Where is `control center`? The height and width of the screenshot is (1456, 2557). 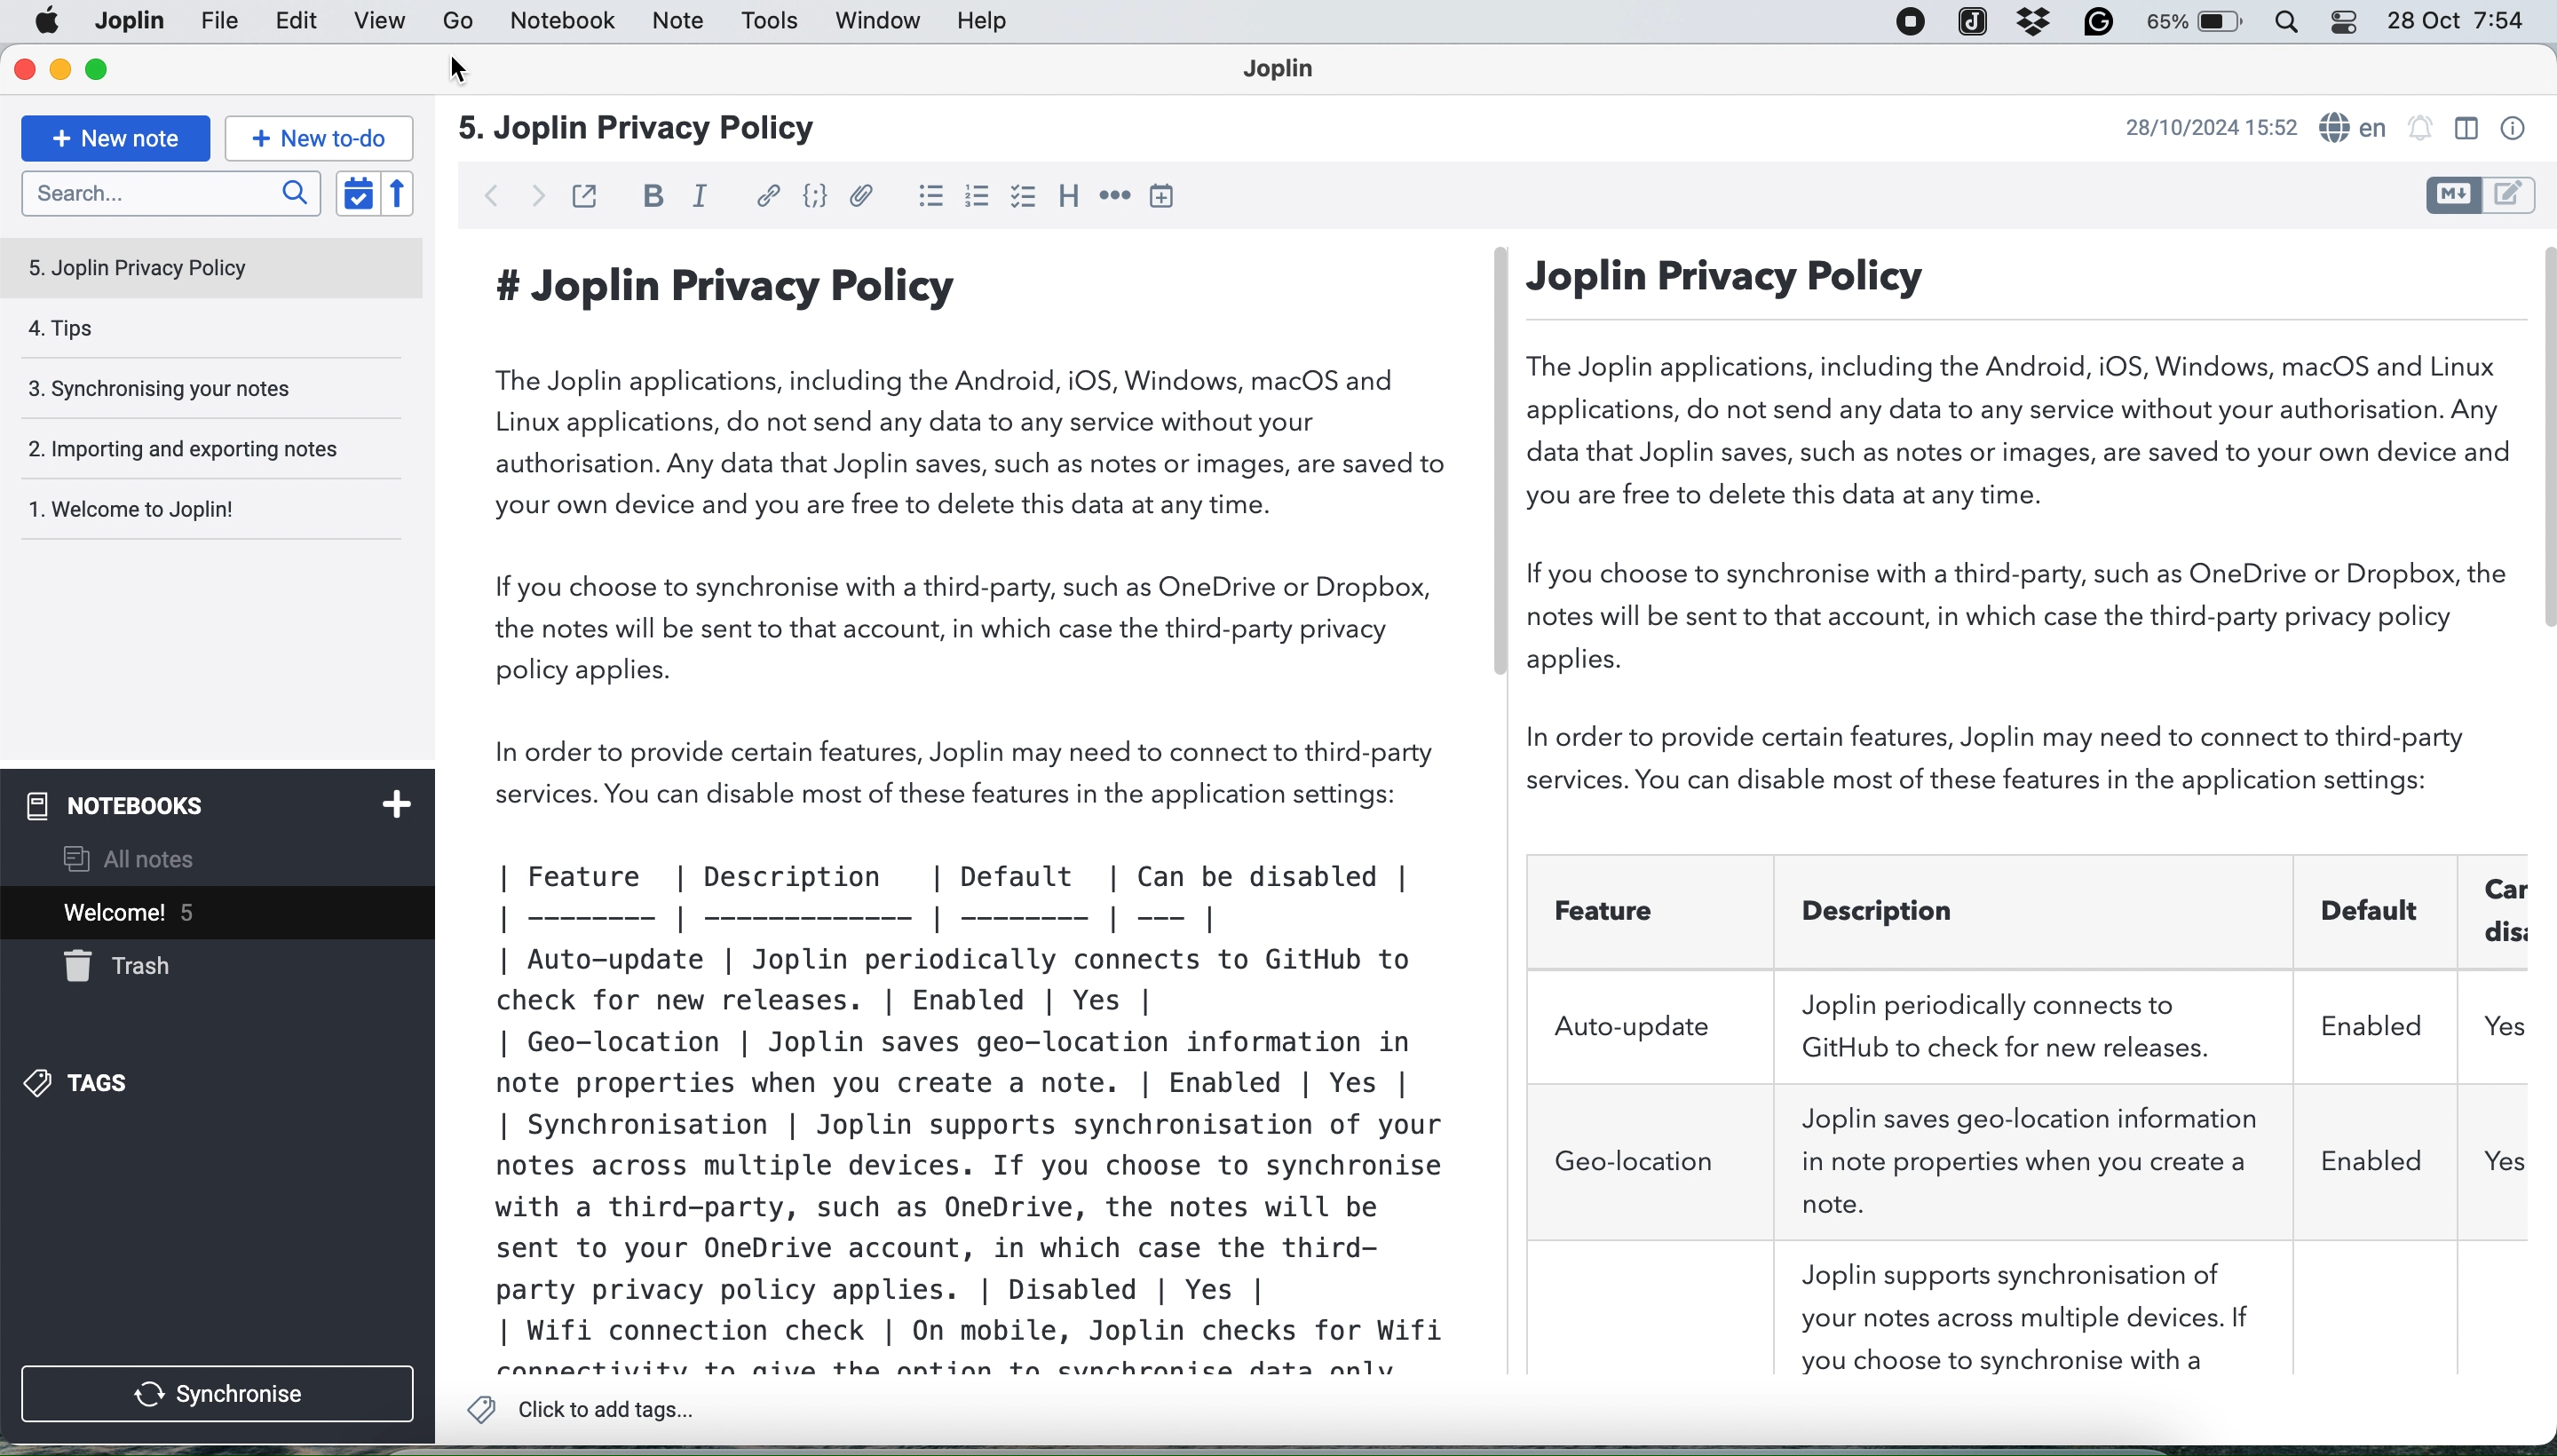
control center is located at coordinates (2296, 23).